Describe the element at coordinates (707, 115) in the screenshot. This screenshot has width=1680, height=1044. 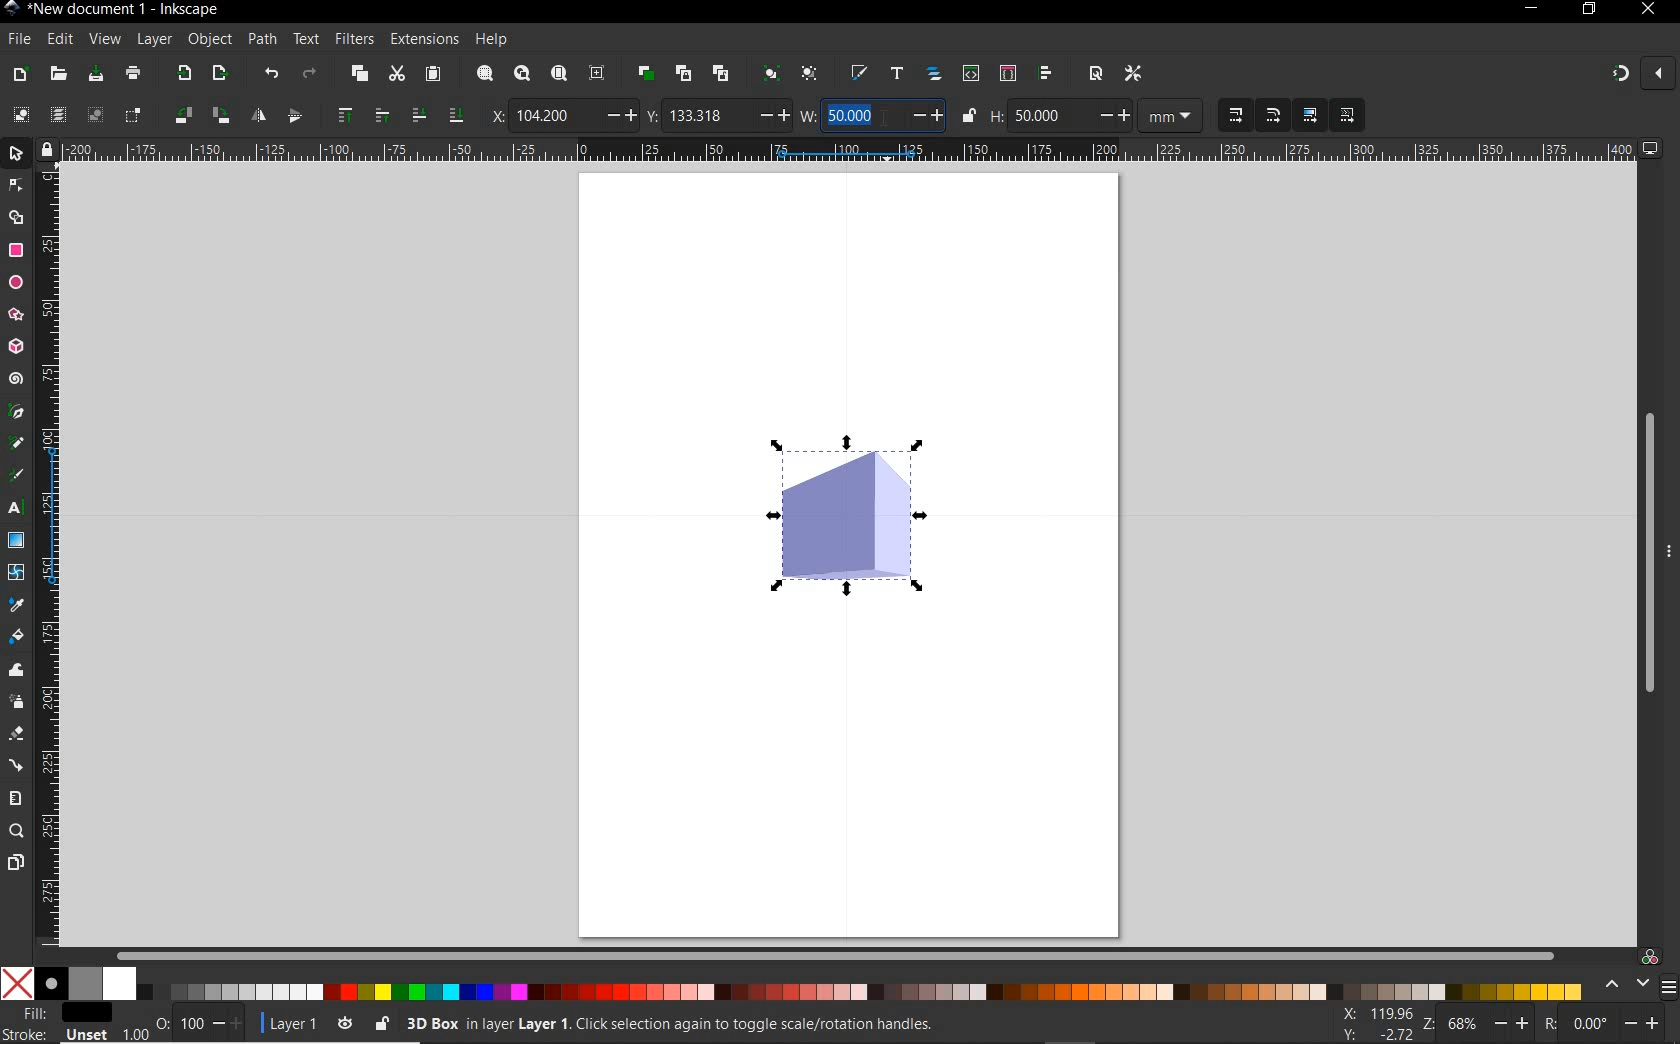
I see `133` at that location.